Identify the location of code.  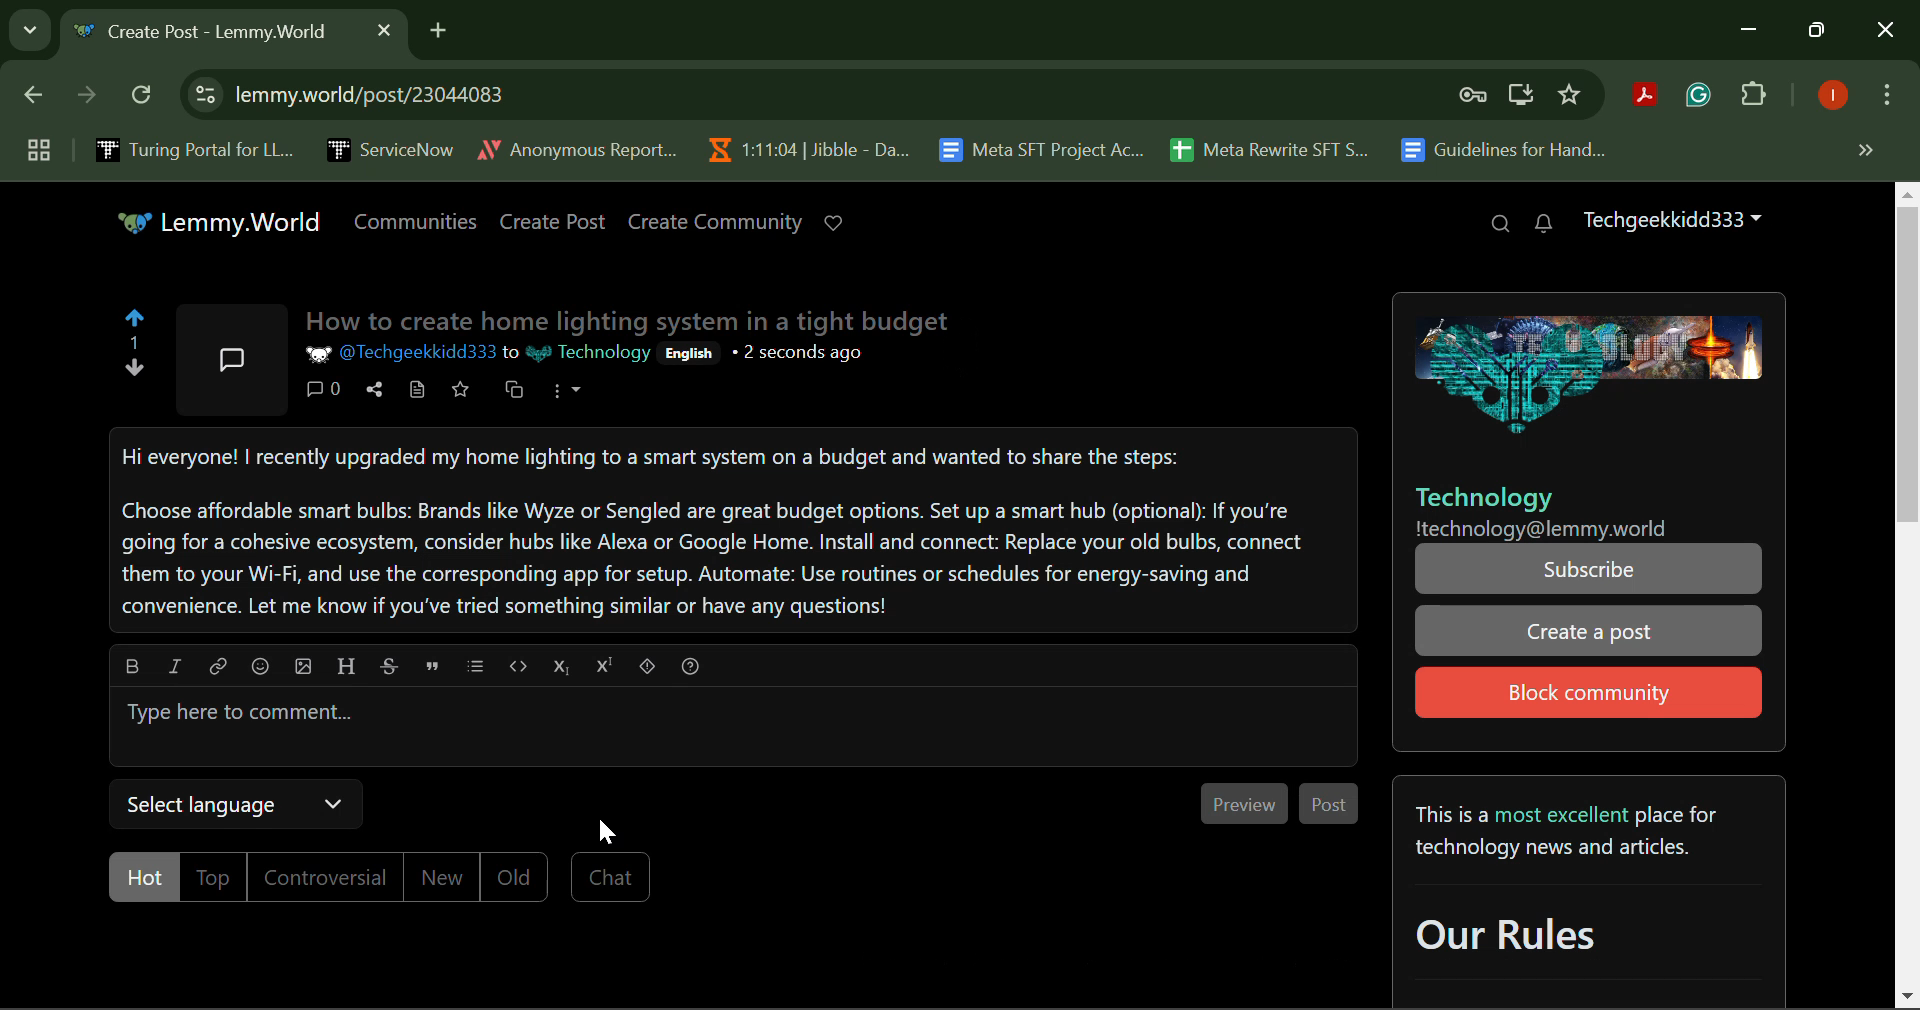
(516, 664).